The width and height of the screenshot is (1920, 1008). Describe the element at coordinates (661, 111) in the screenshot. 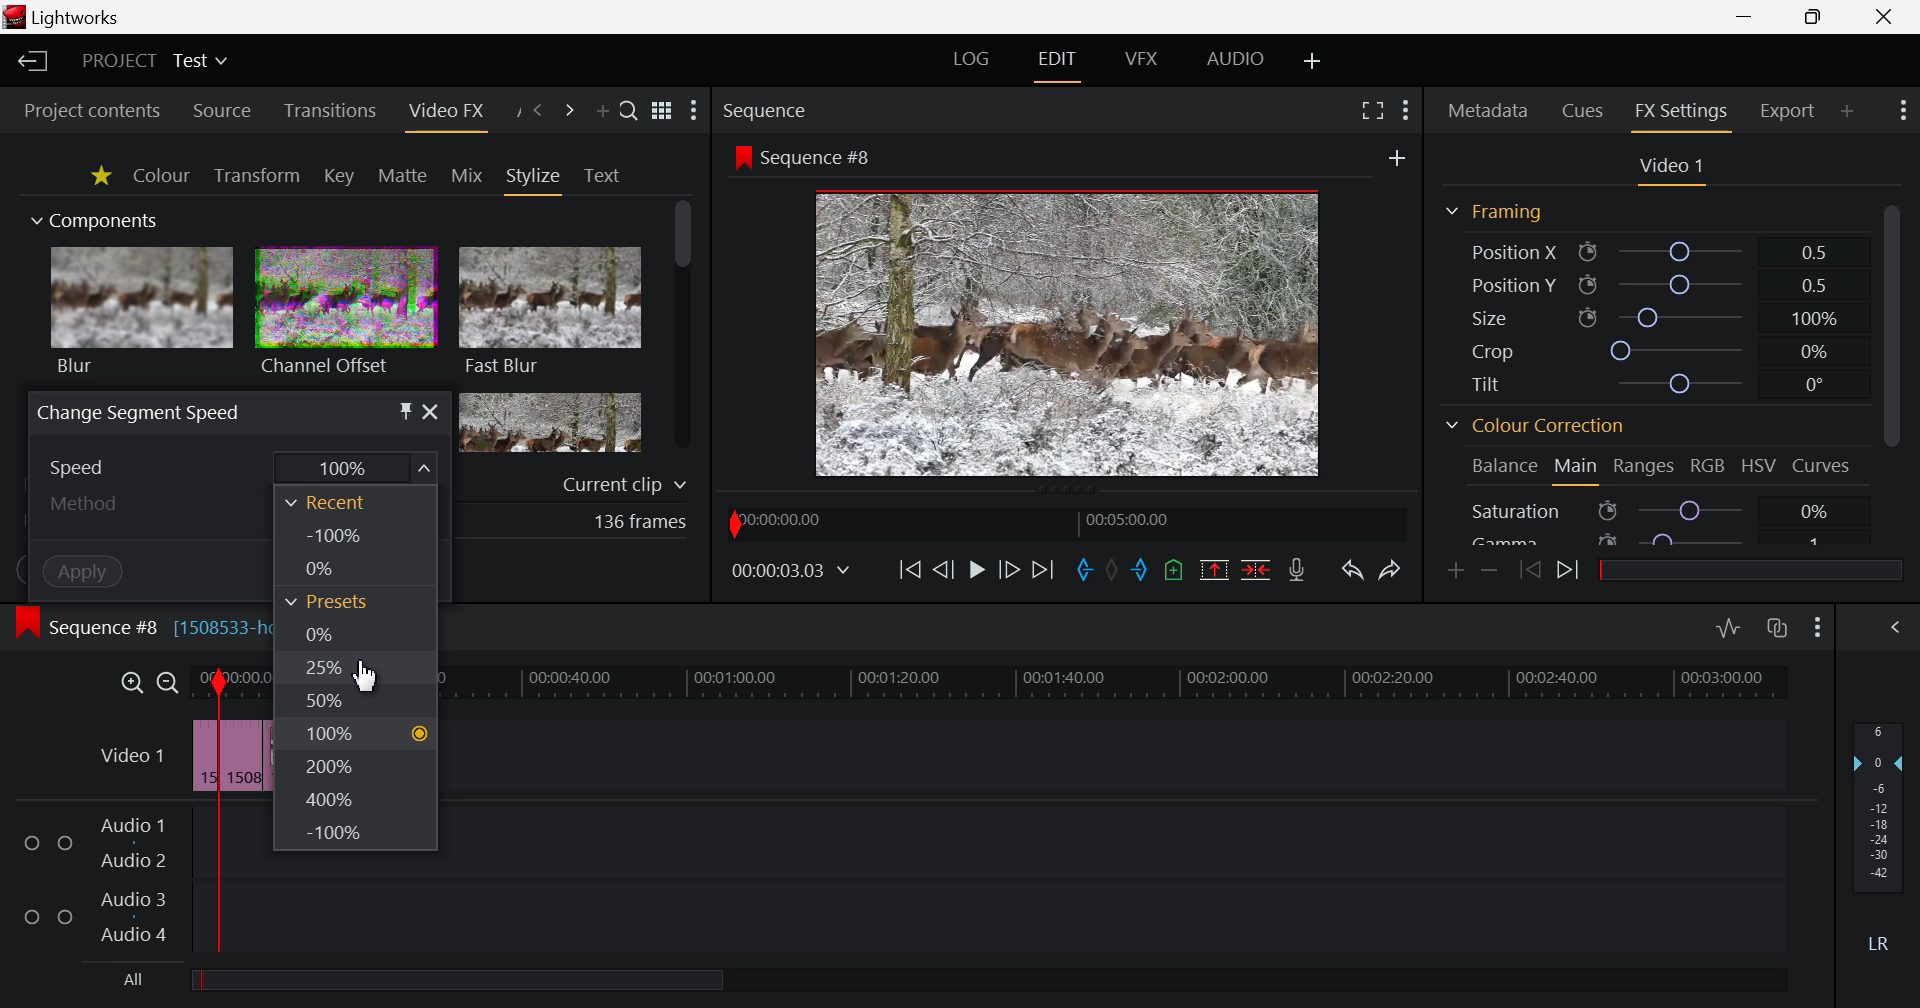

I see `Toggle between list and title view` at that location.